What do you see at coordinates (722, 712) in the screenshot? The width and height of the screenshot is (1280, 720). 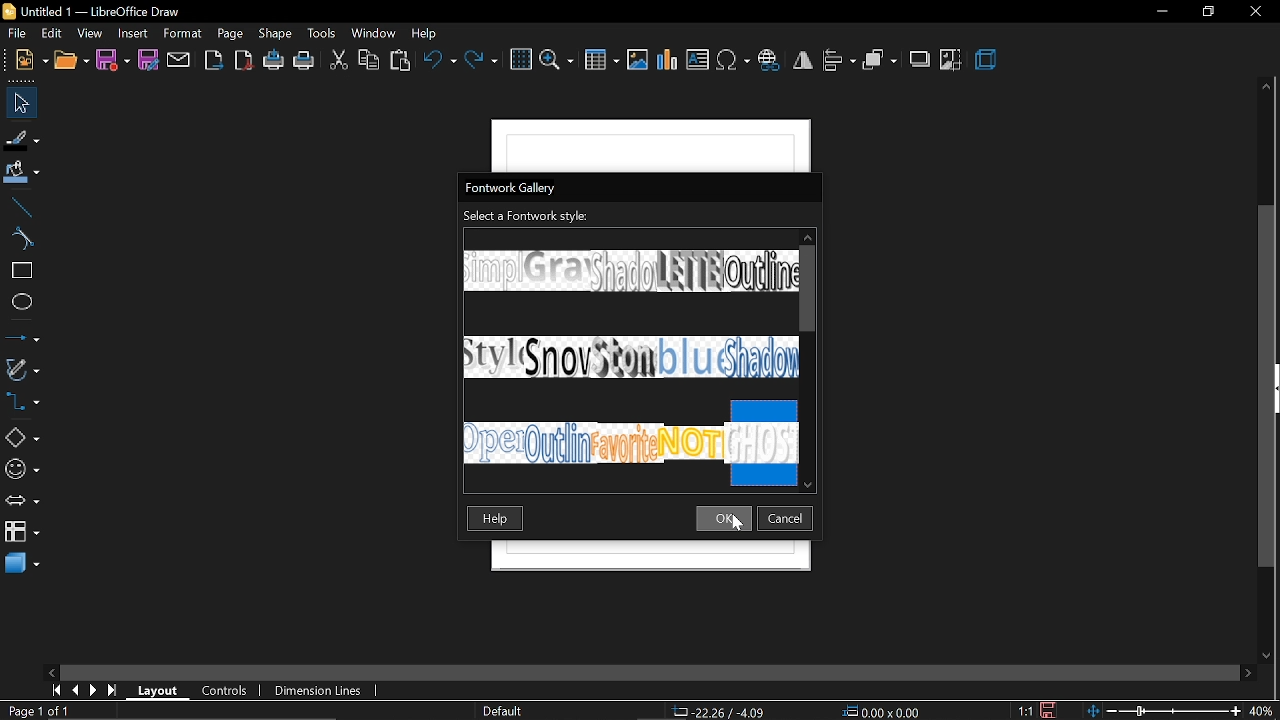 I see `-22.26/-4.09` at bounding box center [722, 712].